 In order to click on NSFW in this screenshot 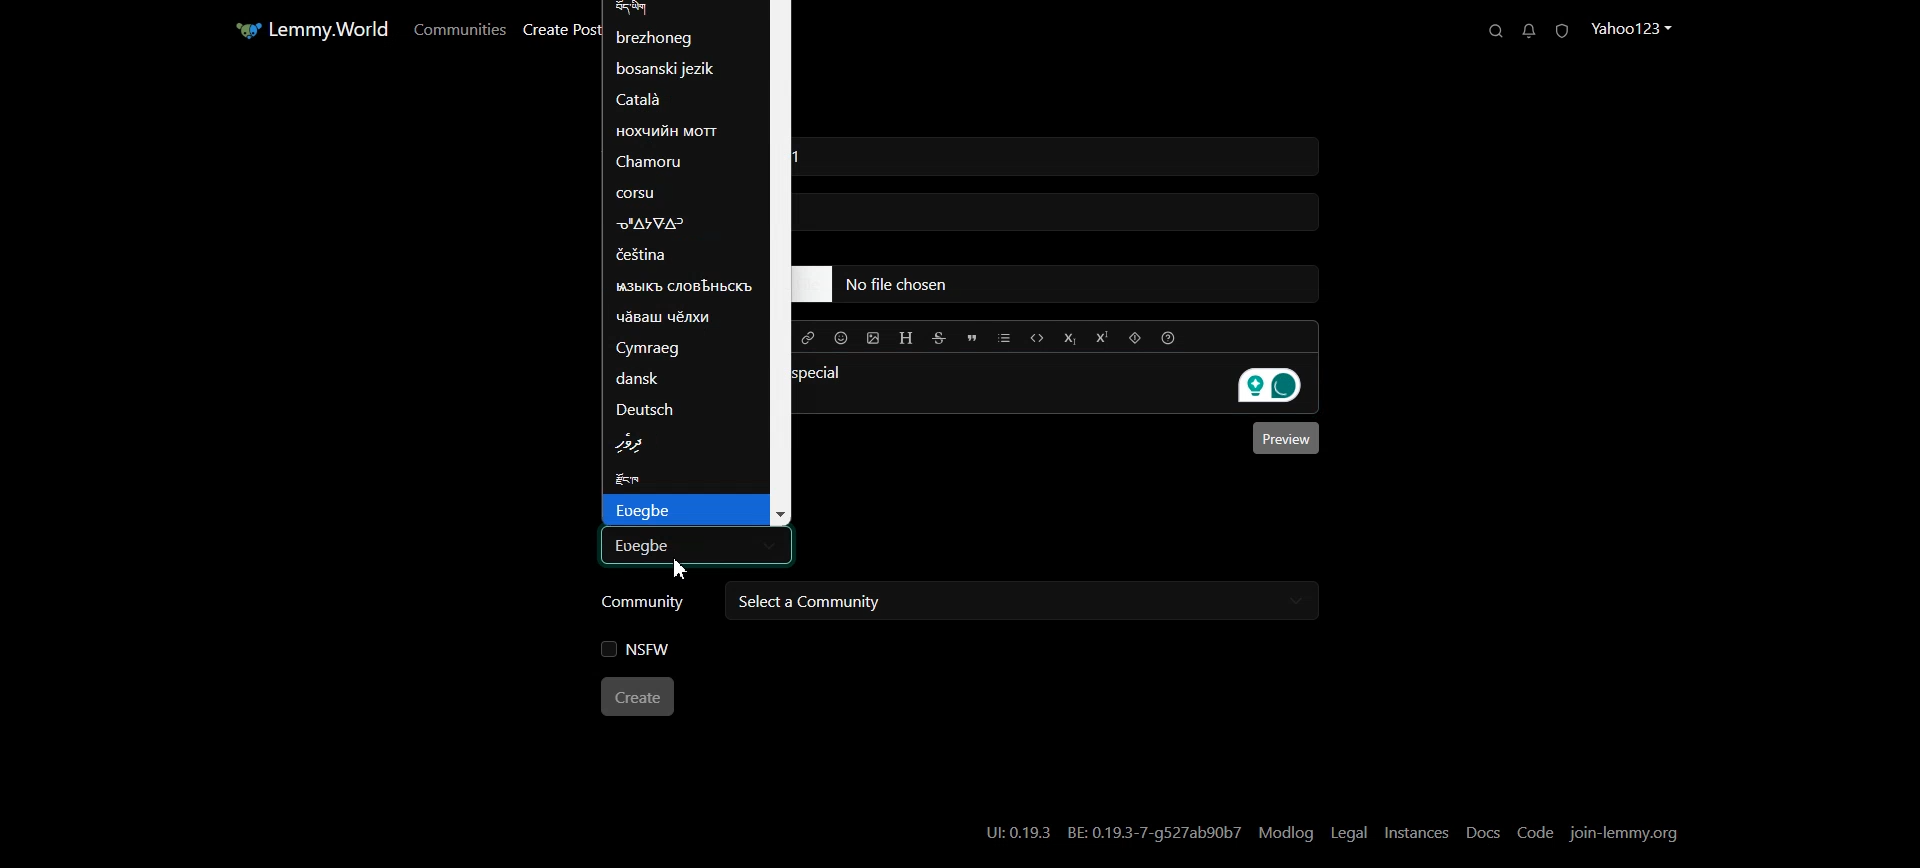, I will do `click(637, 650)`.